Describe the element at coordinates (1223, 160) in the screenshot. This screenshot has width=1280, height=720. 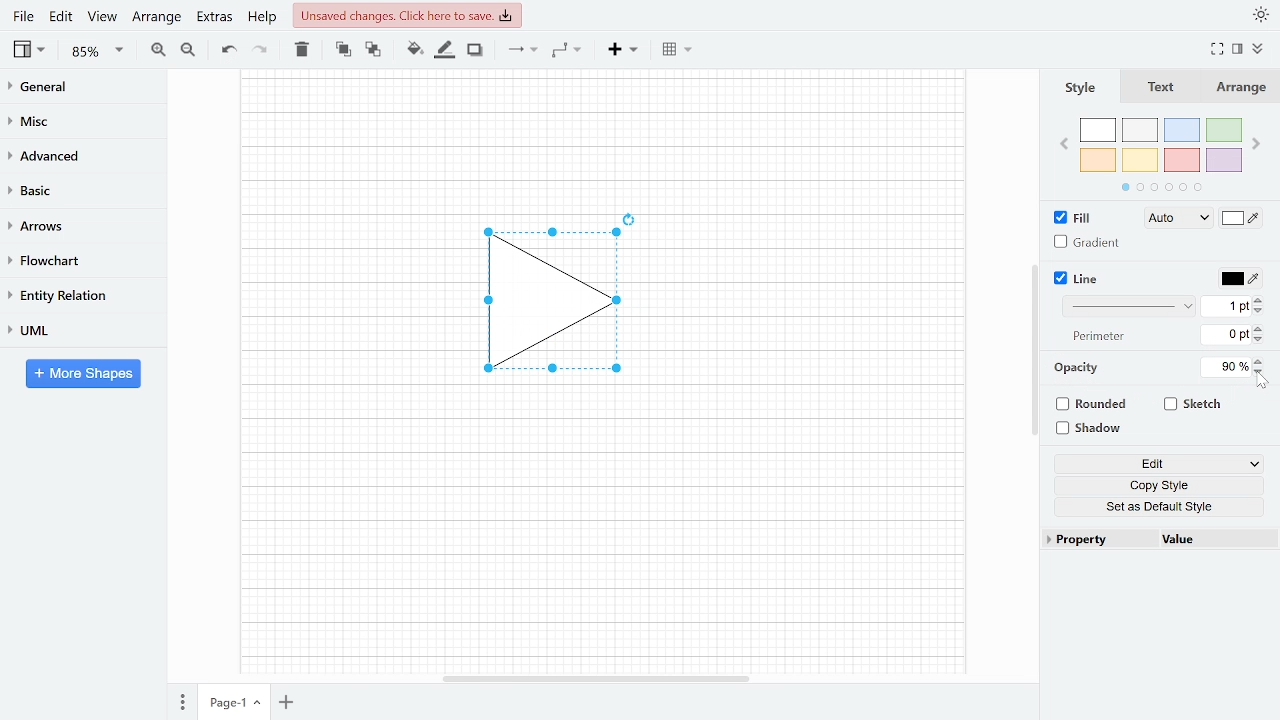
I see `violet` at that location.